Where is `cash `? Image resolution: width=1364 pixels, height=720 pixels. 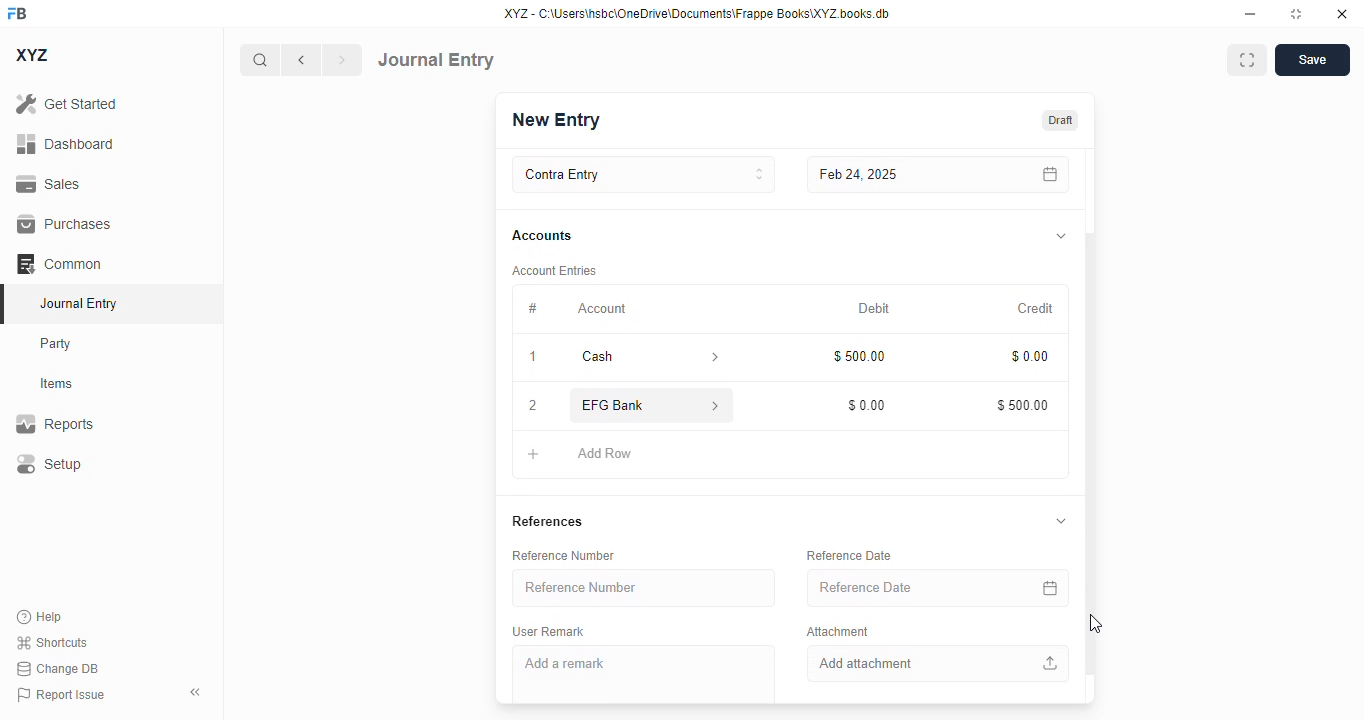 cash  is located at coordinates (621, 357).